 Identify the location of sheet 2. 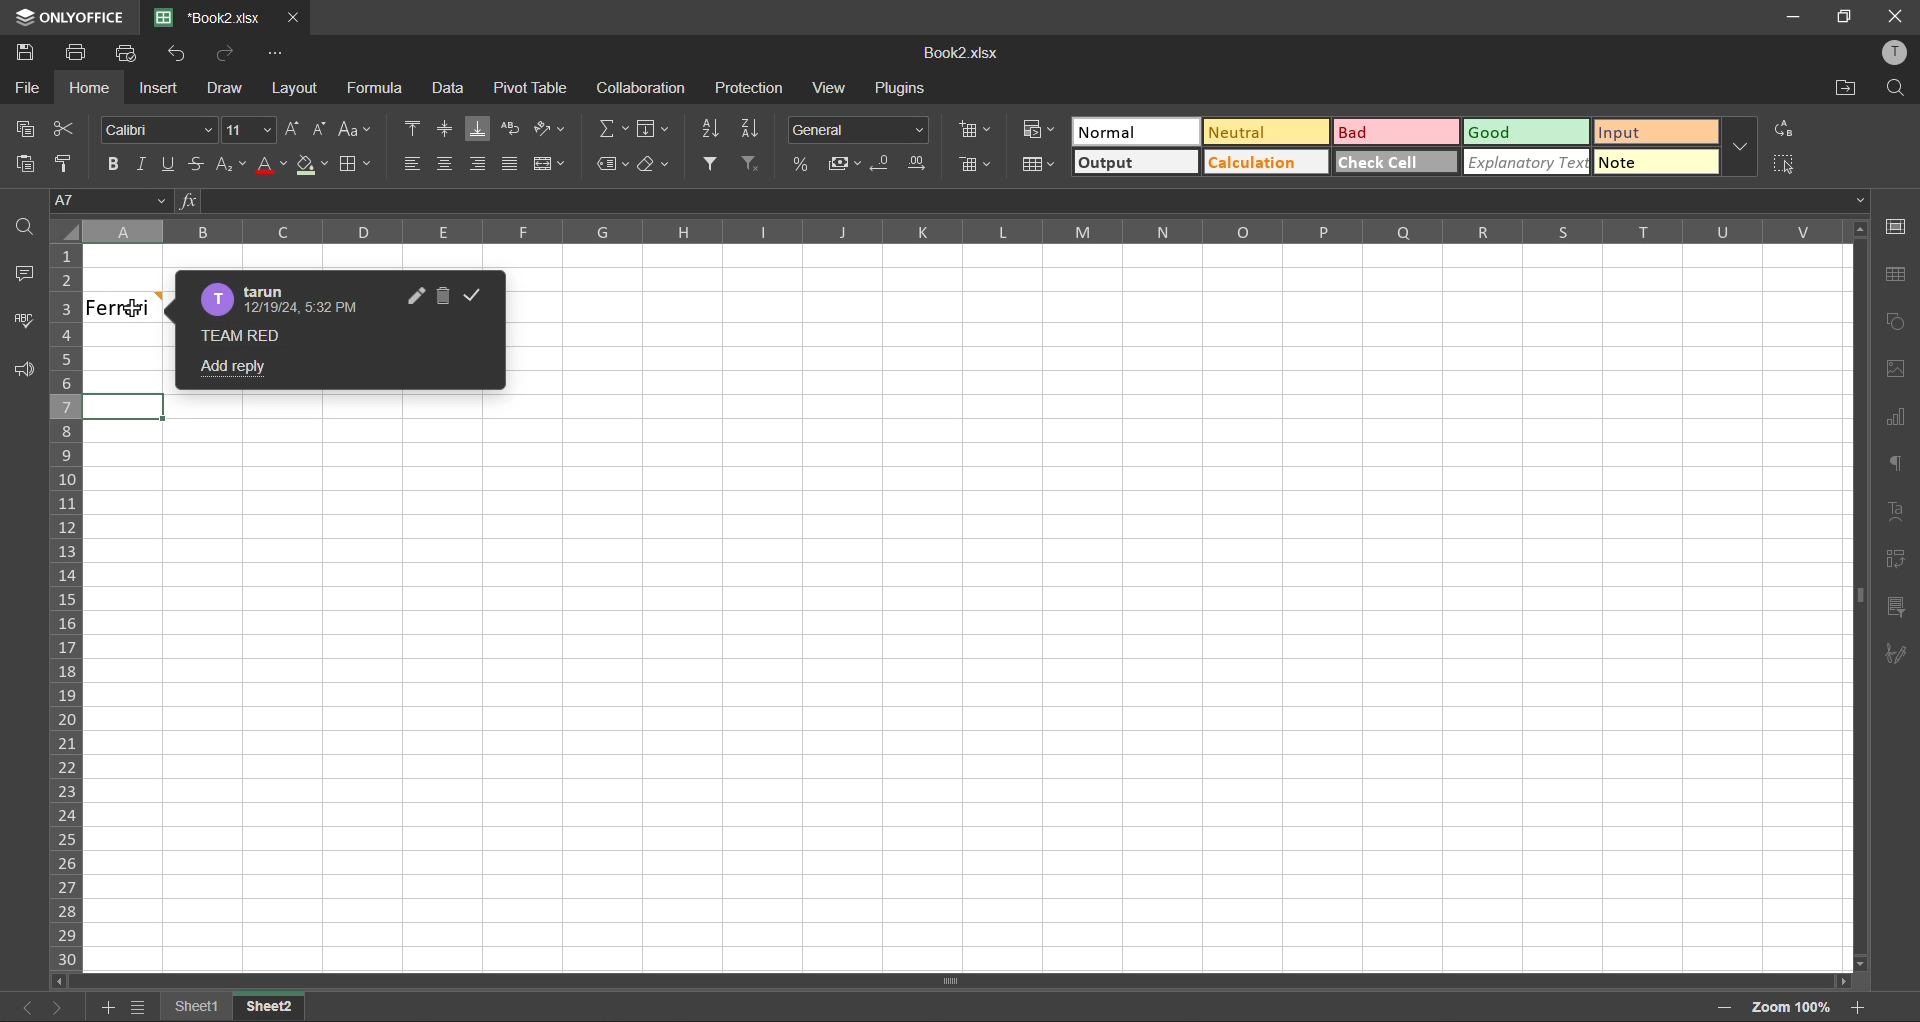
(281, 1007).